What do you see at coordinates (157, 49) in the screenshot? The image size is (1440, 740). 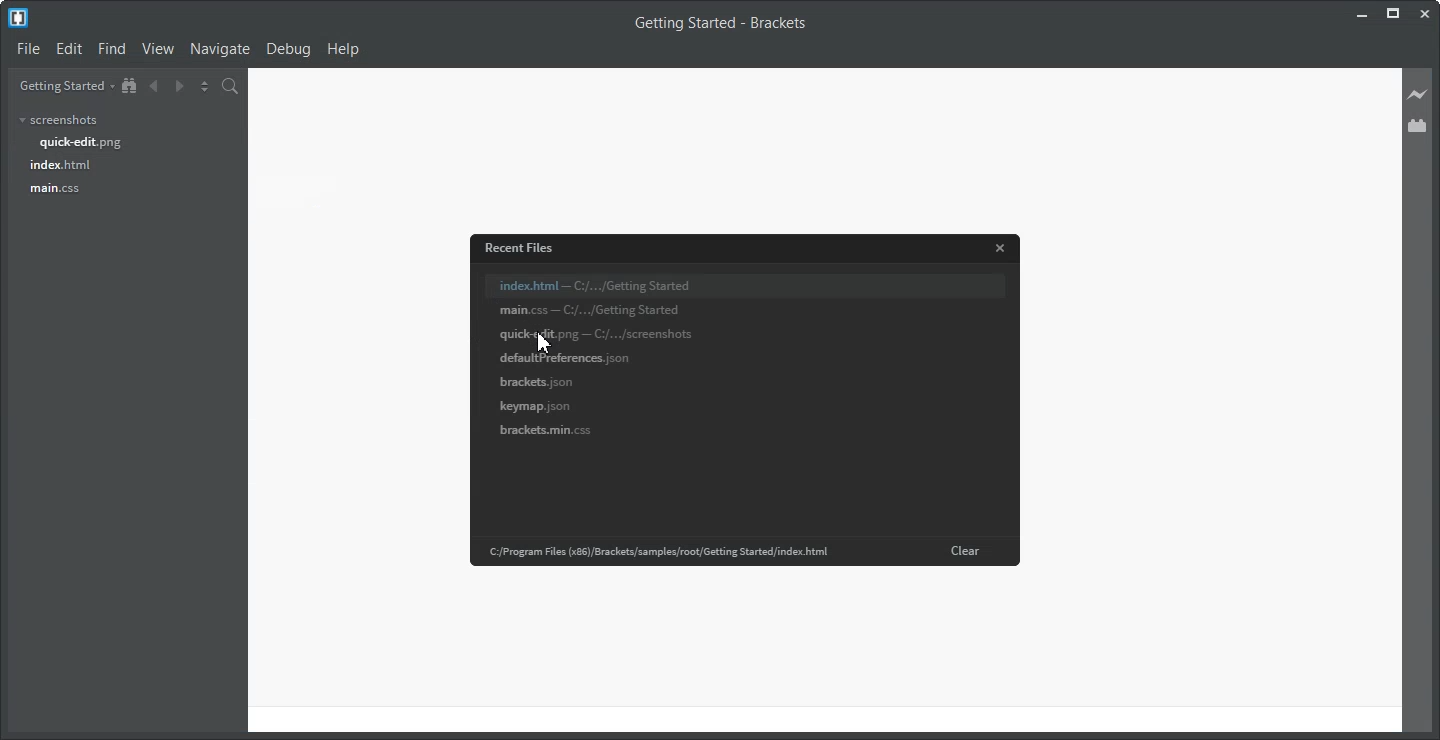 I see `View` at bounding box center [157, 49].